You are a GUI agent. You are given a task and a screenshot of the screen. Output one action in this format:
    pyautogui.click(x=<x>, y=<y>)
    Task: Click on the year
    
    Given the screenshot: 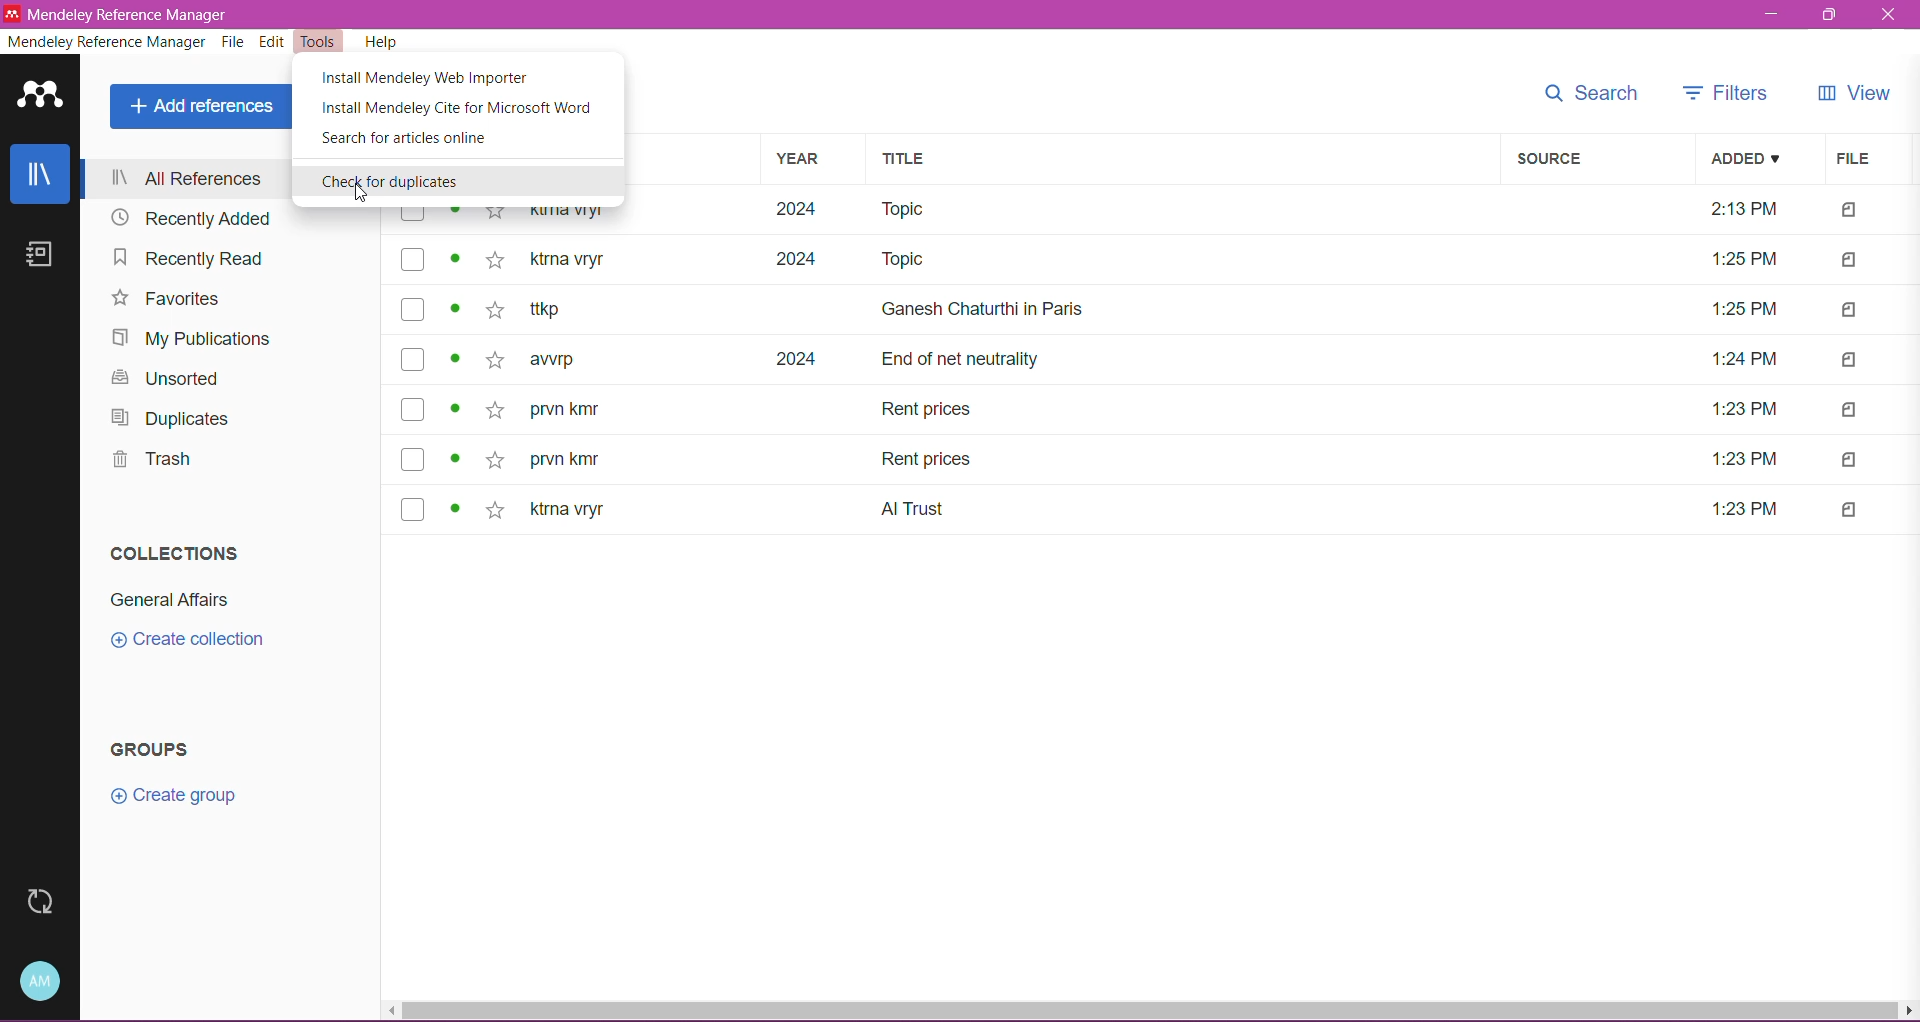 What is the action you would take?
    pyautogui.click(x=799, y=261)
    